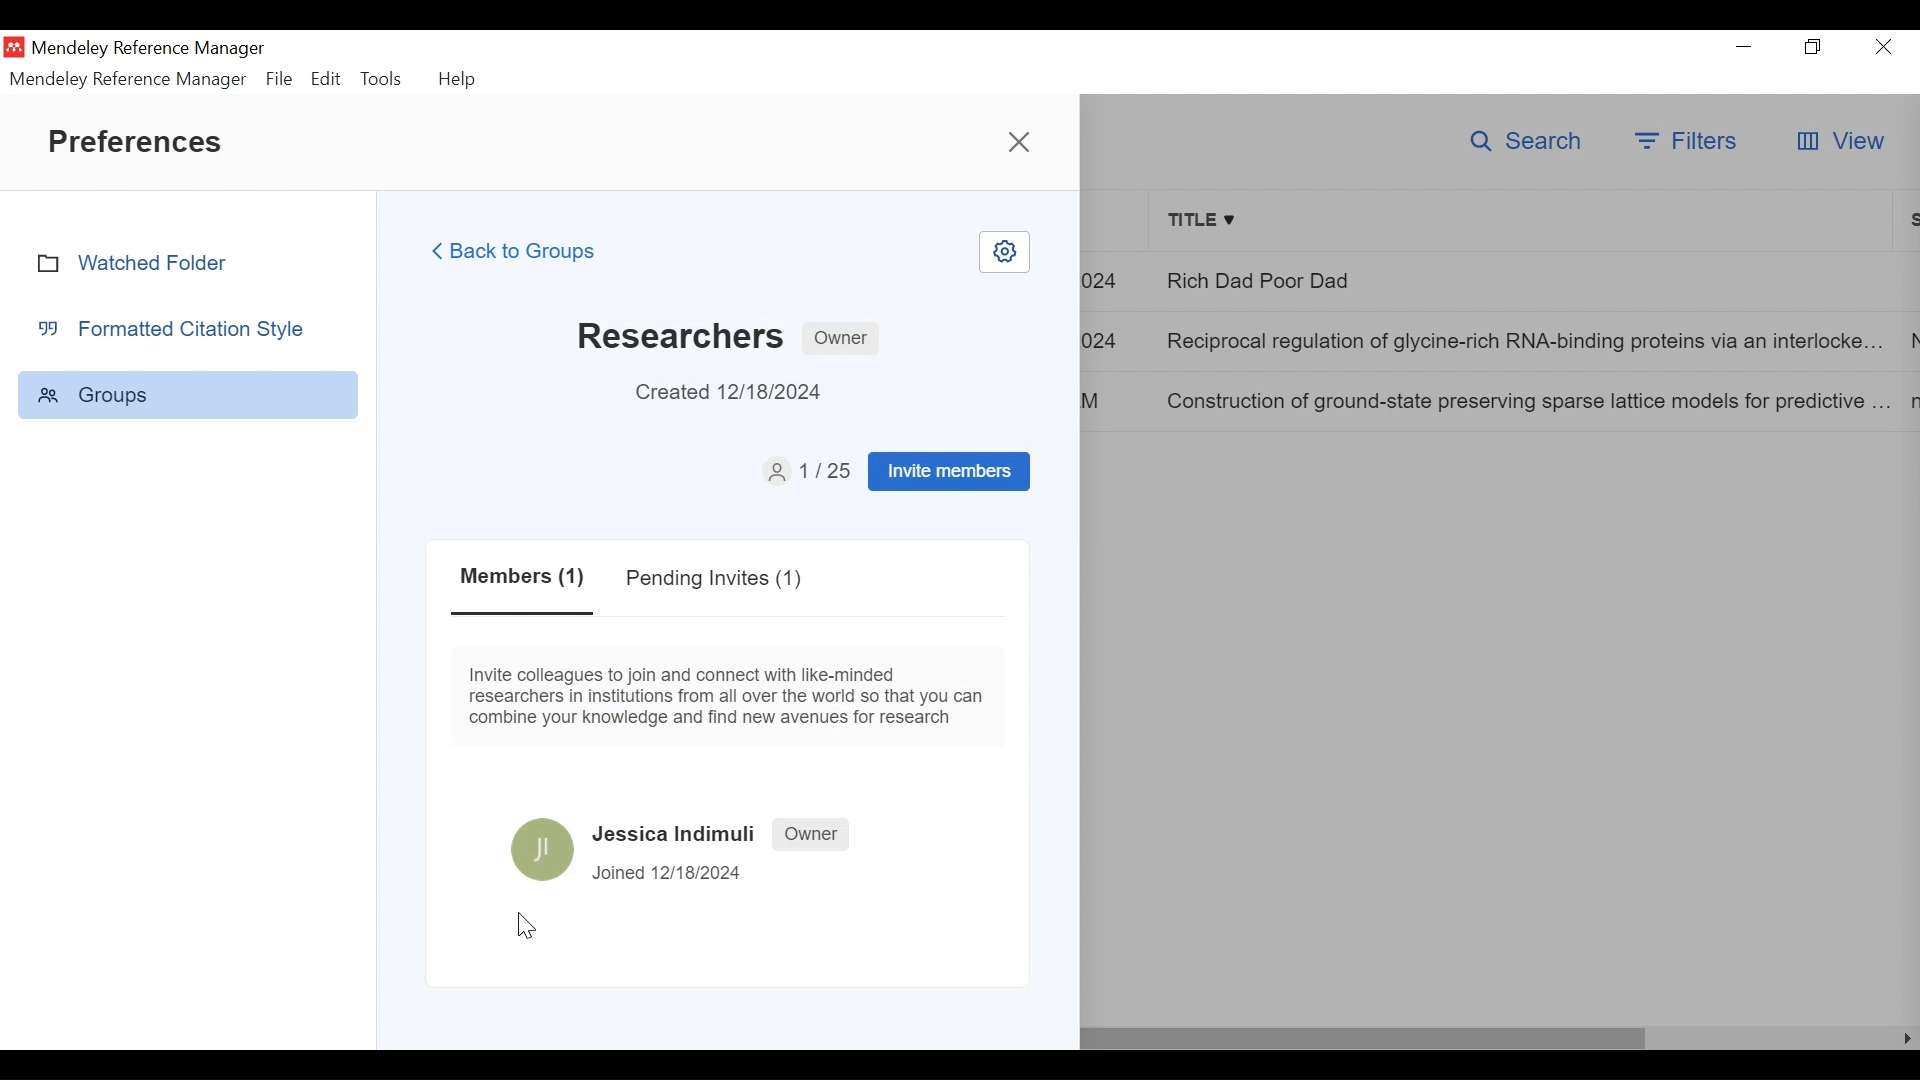  Describe the element at coordinates (1527, 280) in the screenshot. I see `Rich Dad Poor Dad` at that location.